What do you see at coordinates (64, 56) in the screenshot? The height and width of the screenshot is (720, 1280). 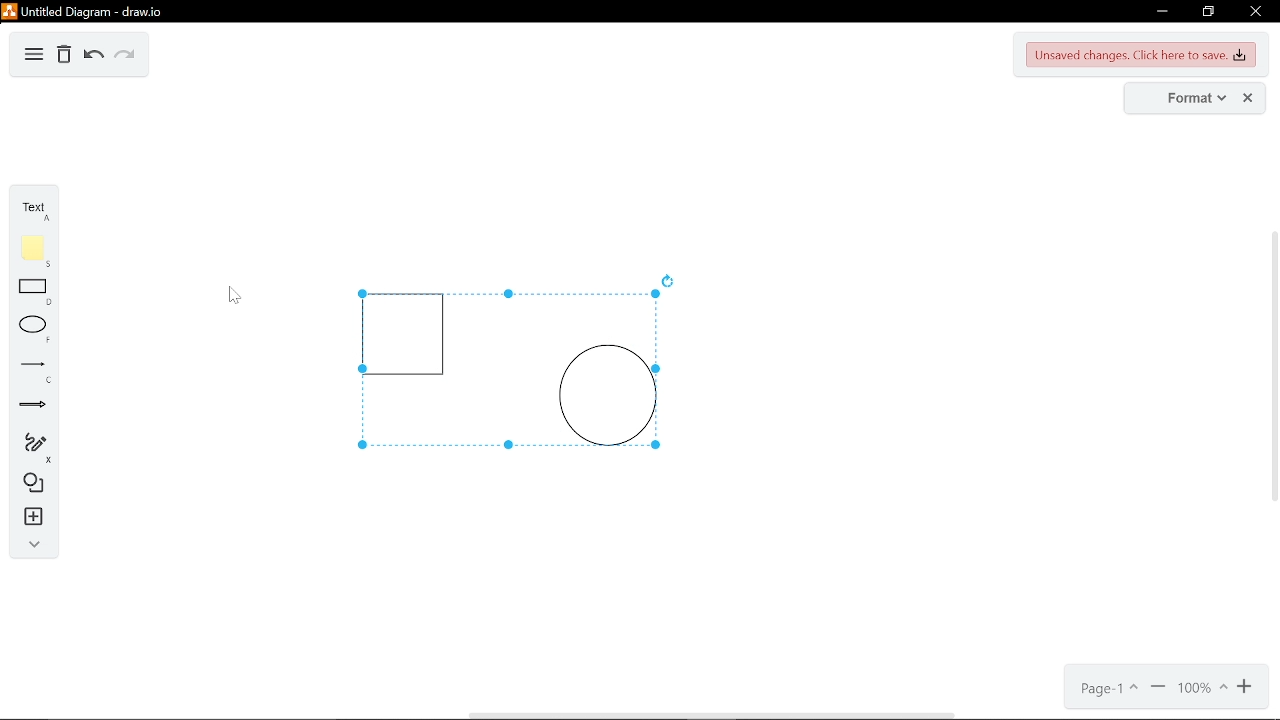 I see `Delete` at bounding box center [64, 56].